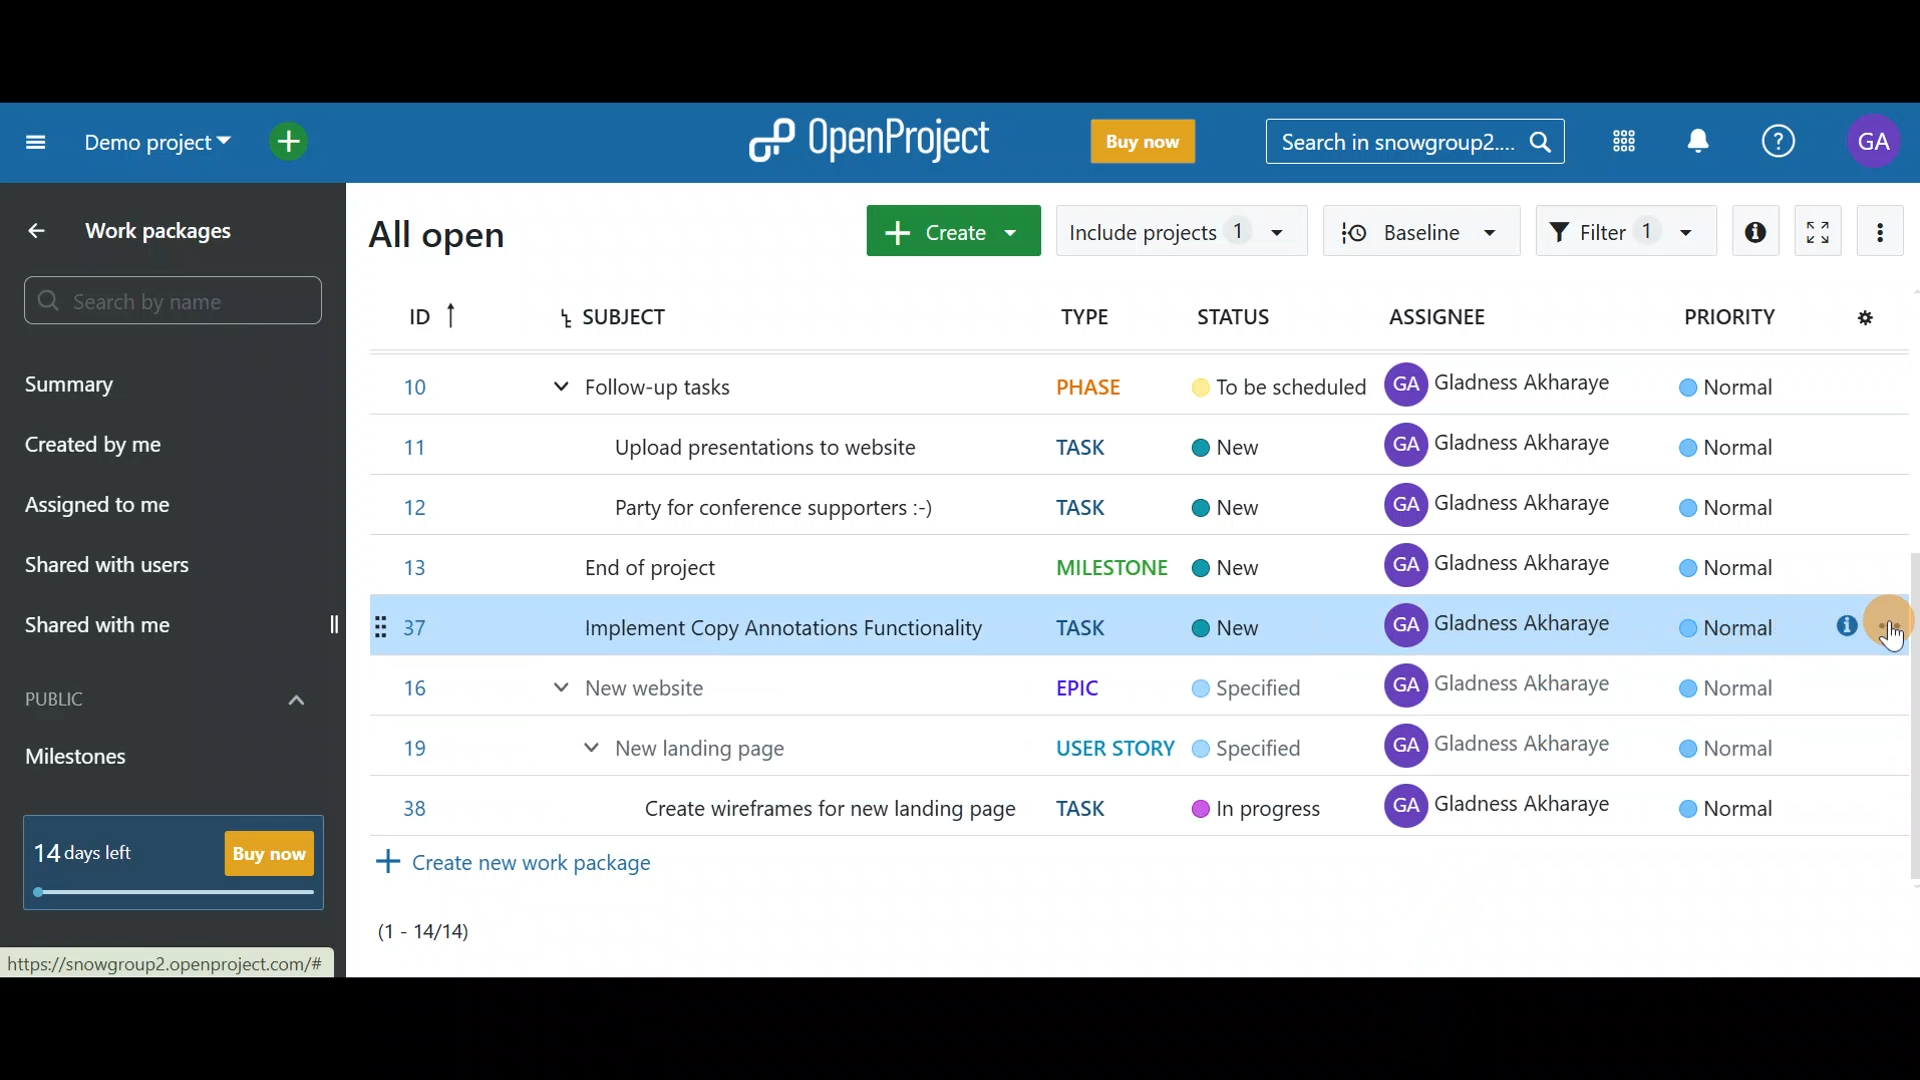 Image resolution: width=1920 pixels, height=1080 pixels. Describe the element at coordinates (1252, 746) in the screenshot. I see `Specified` at that location.